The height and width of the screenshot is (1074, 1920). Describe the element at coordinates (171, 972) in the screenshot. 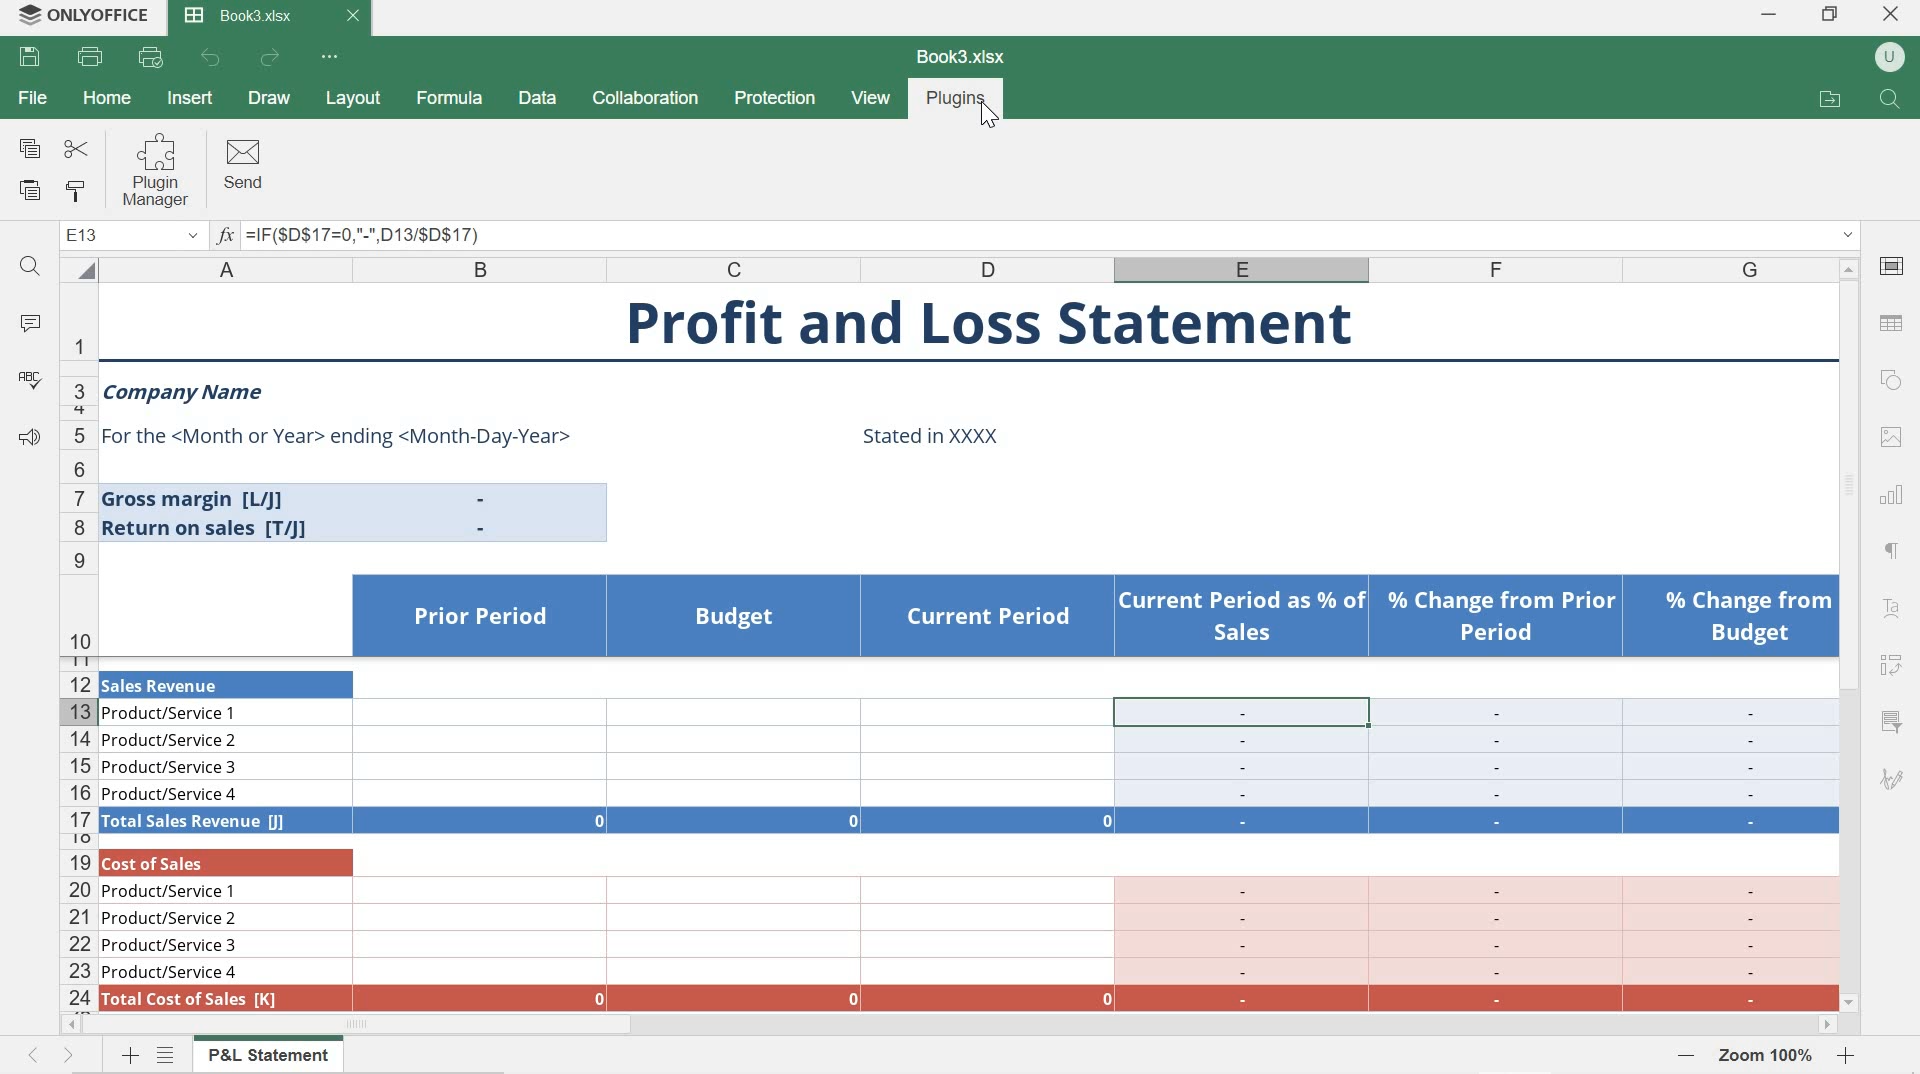

I see `Product/Service 4` at that location.